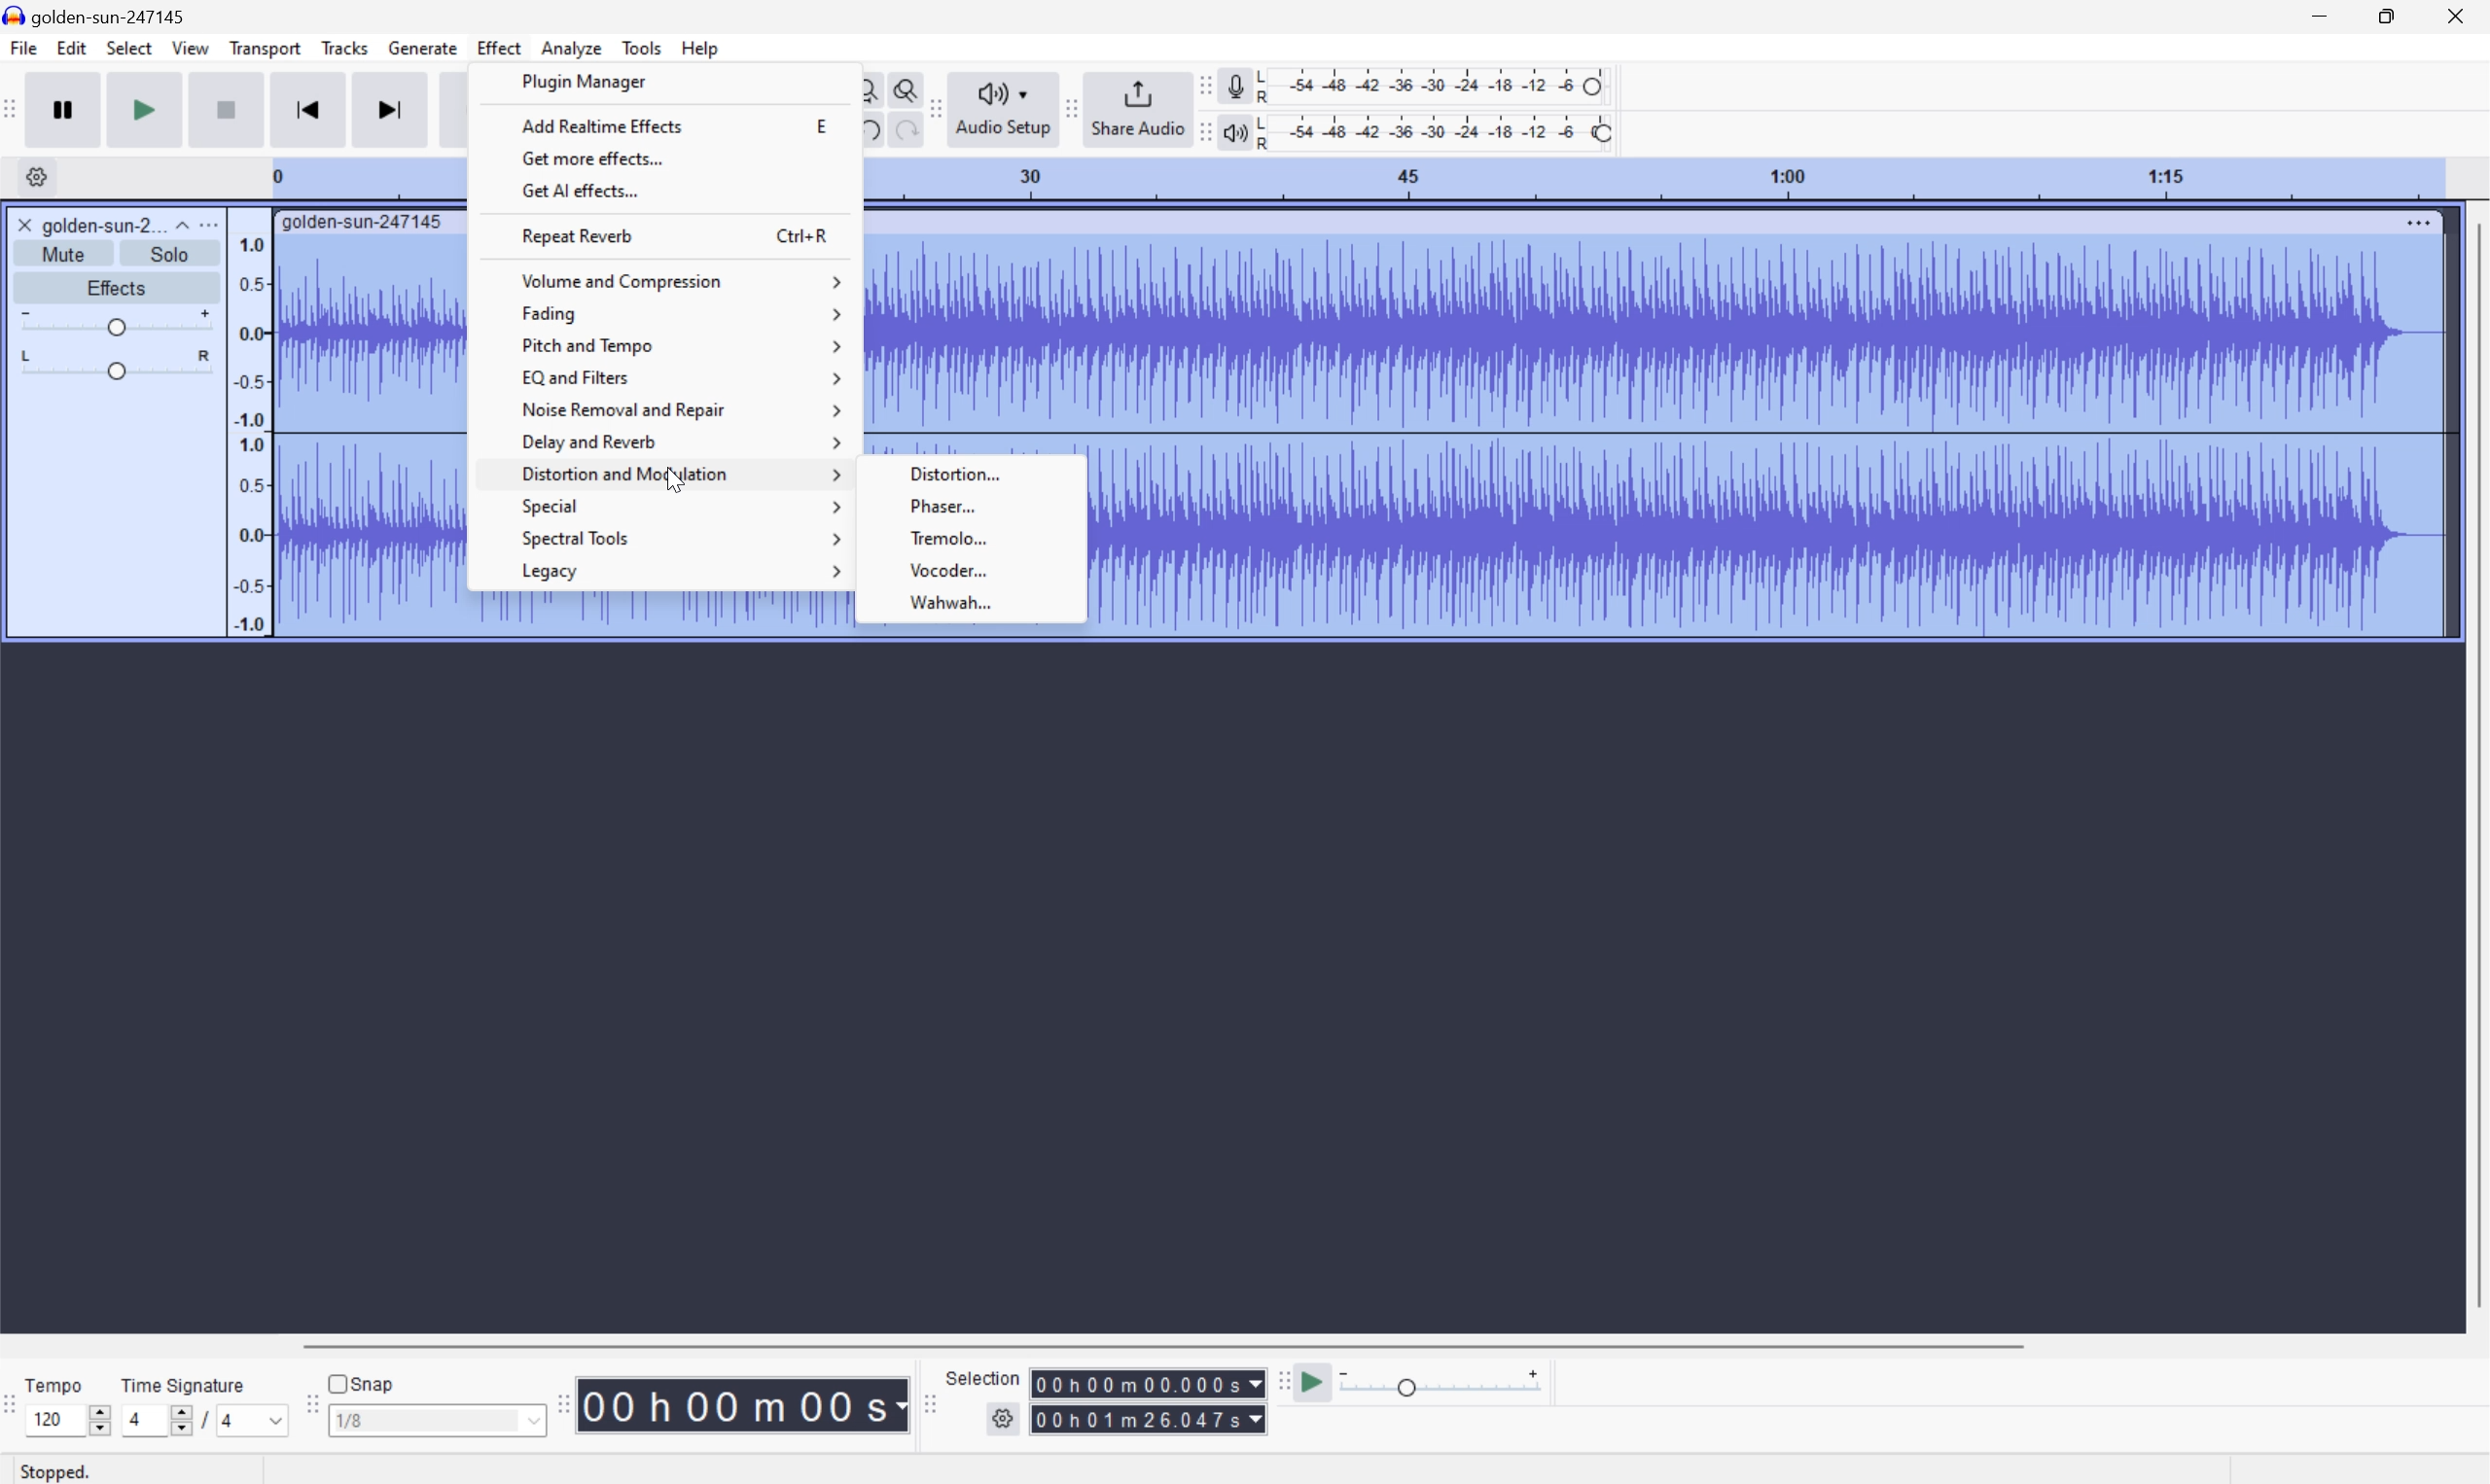  What do you see at coordinates (1653, 179) in the screenshot?
I see `Scale` at bounding box center [1653, 179].